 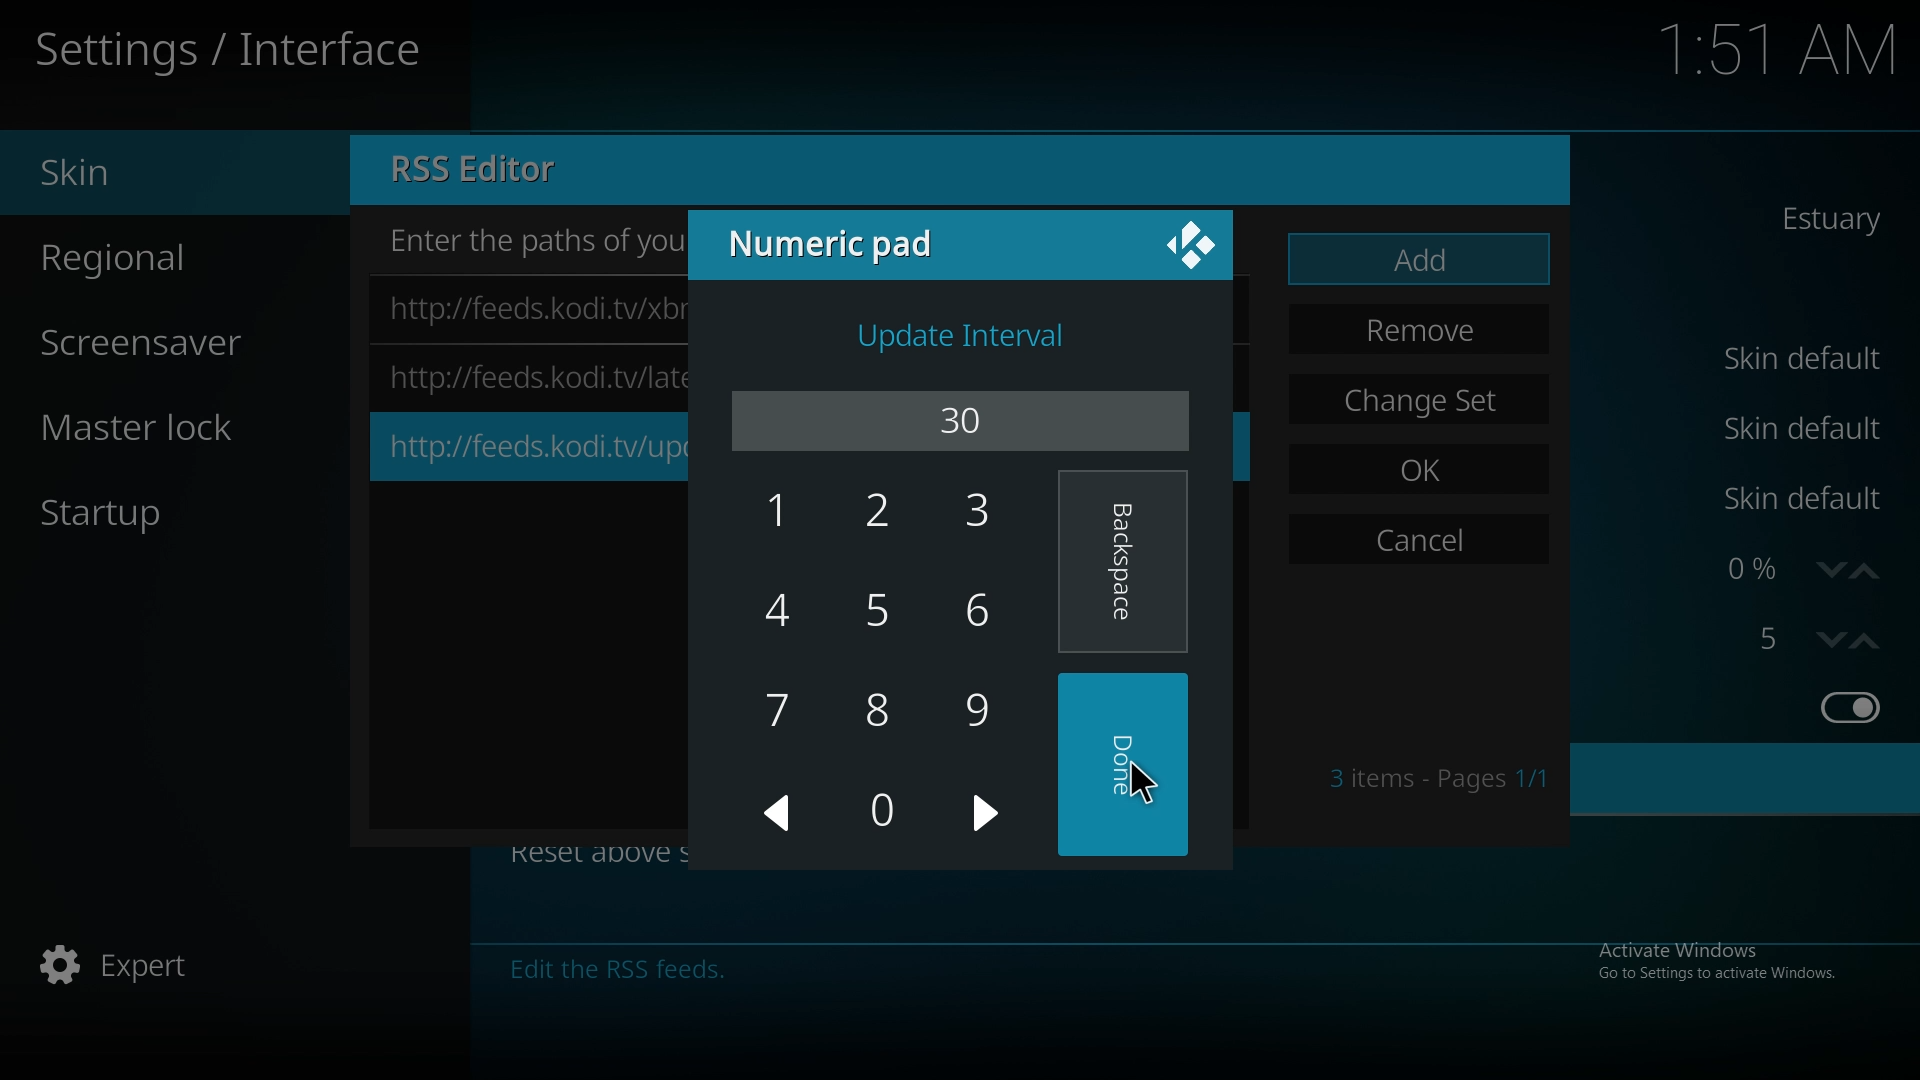 I want to click on cancel, so click(x=1418, y=543).